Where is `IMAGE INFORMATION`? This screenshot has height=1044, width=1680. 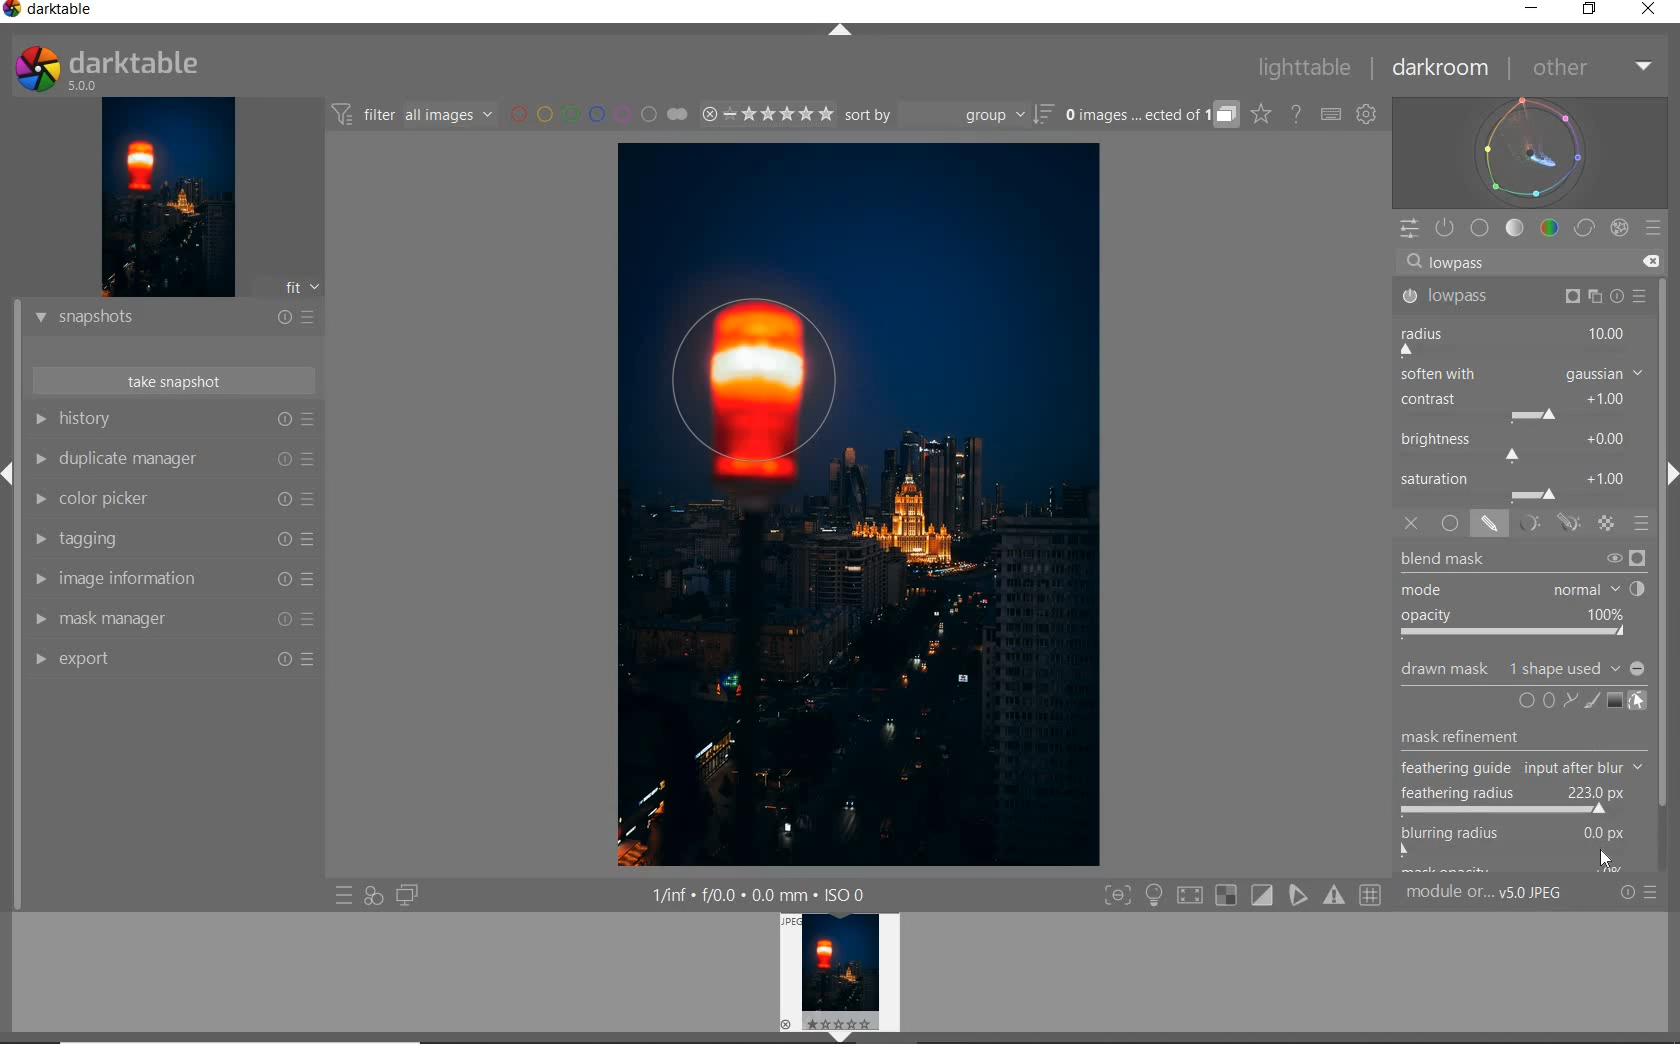
IMAGE INFORMATION is located at coordinates (172, 581).